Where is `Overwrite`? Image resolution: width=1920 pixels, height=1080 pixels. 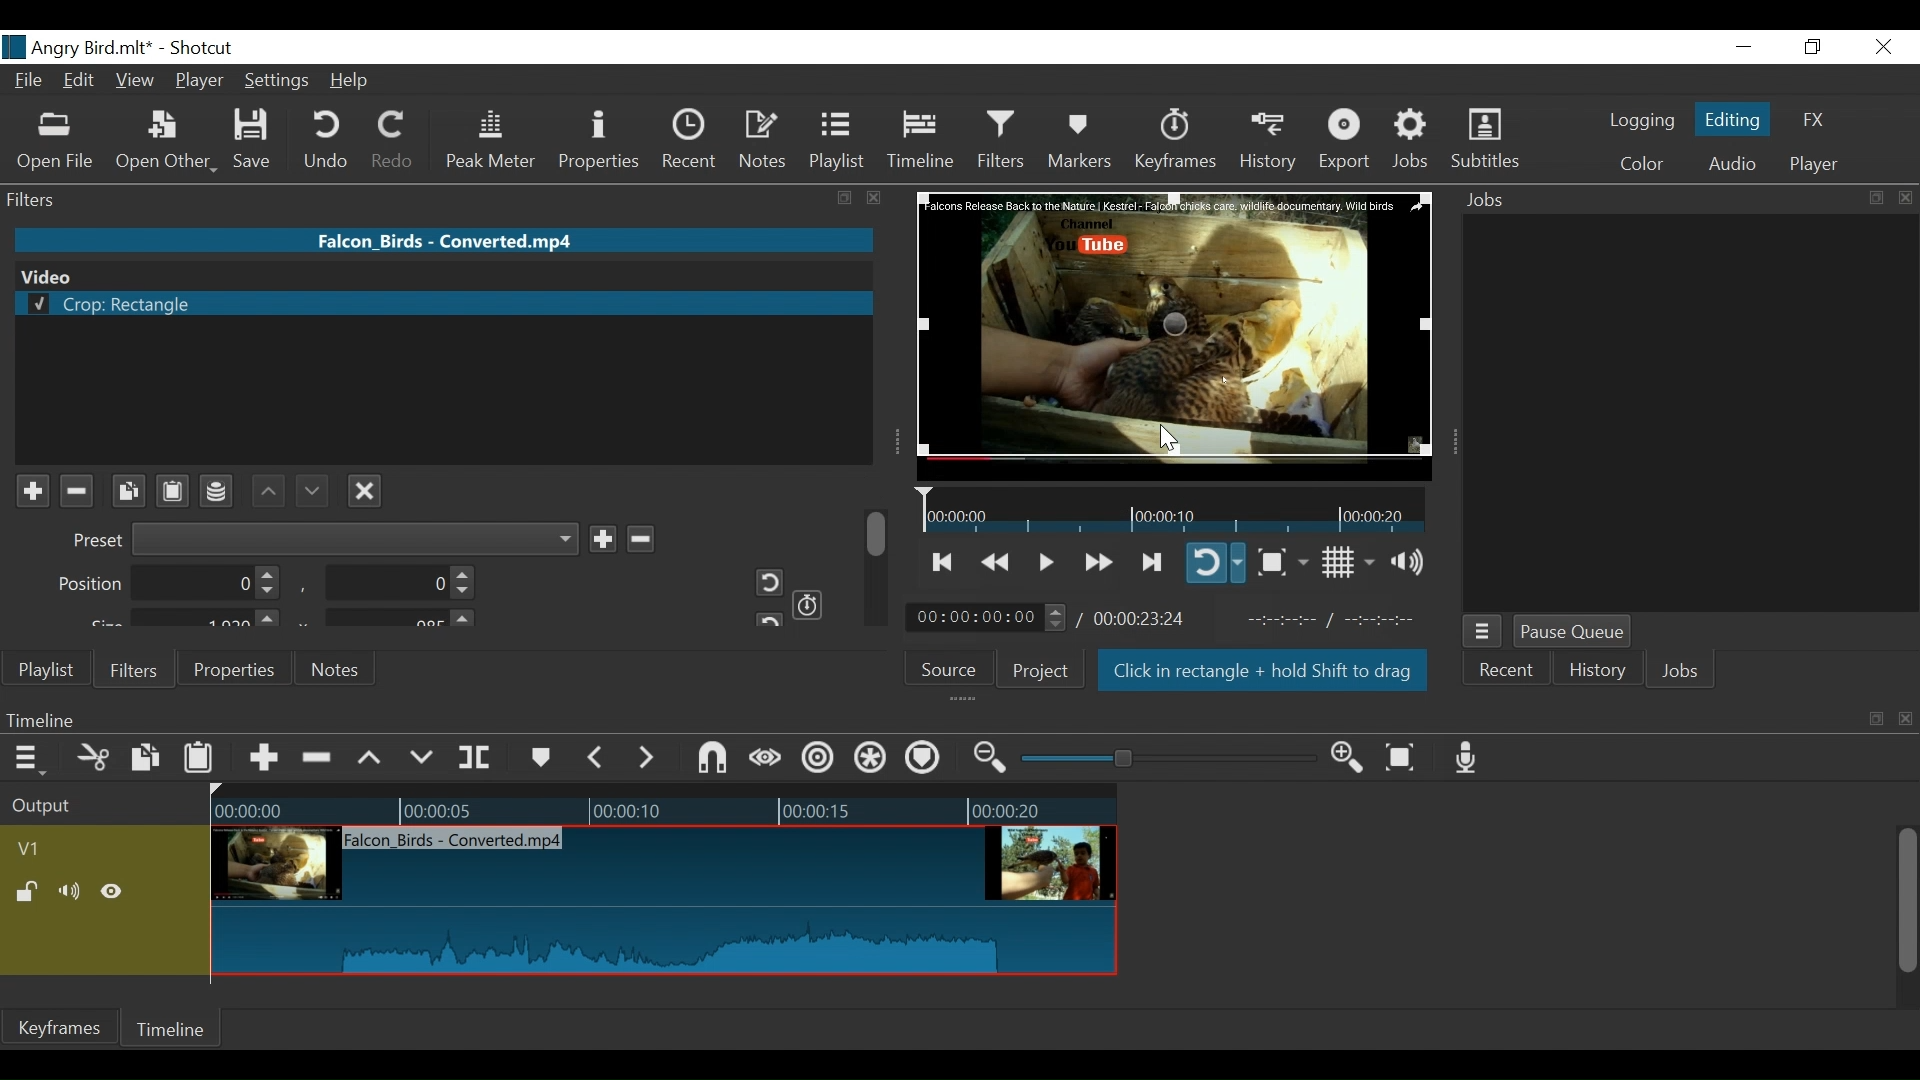 Overwrite is located at coordinates (422, 758).